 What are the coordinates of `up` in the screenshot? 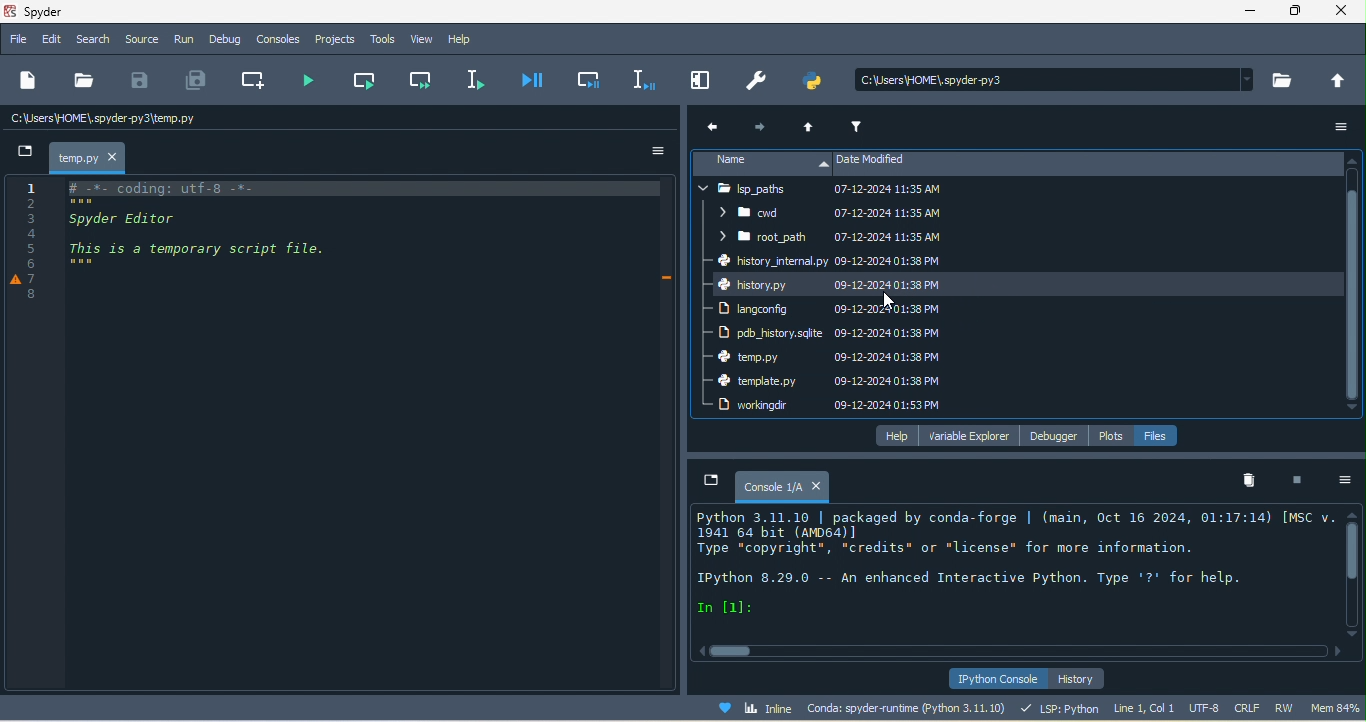 It's located at (812, 127).